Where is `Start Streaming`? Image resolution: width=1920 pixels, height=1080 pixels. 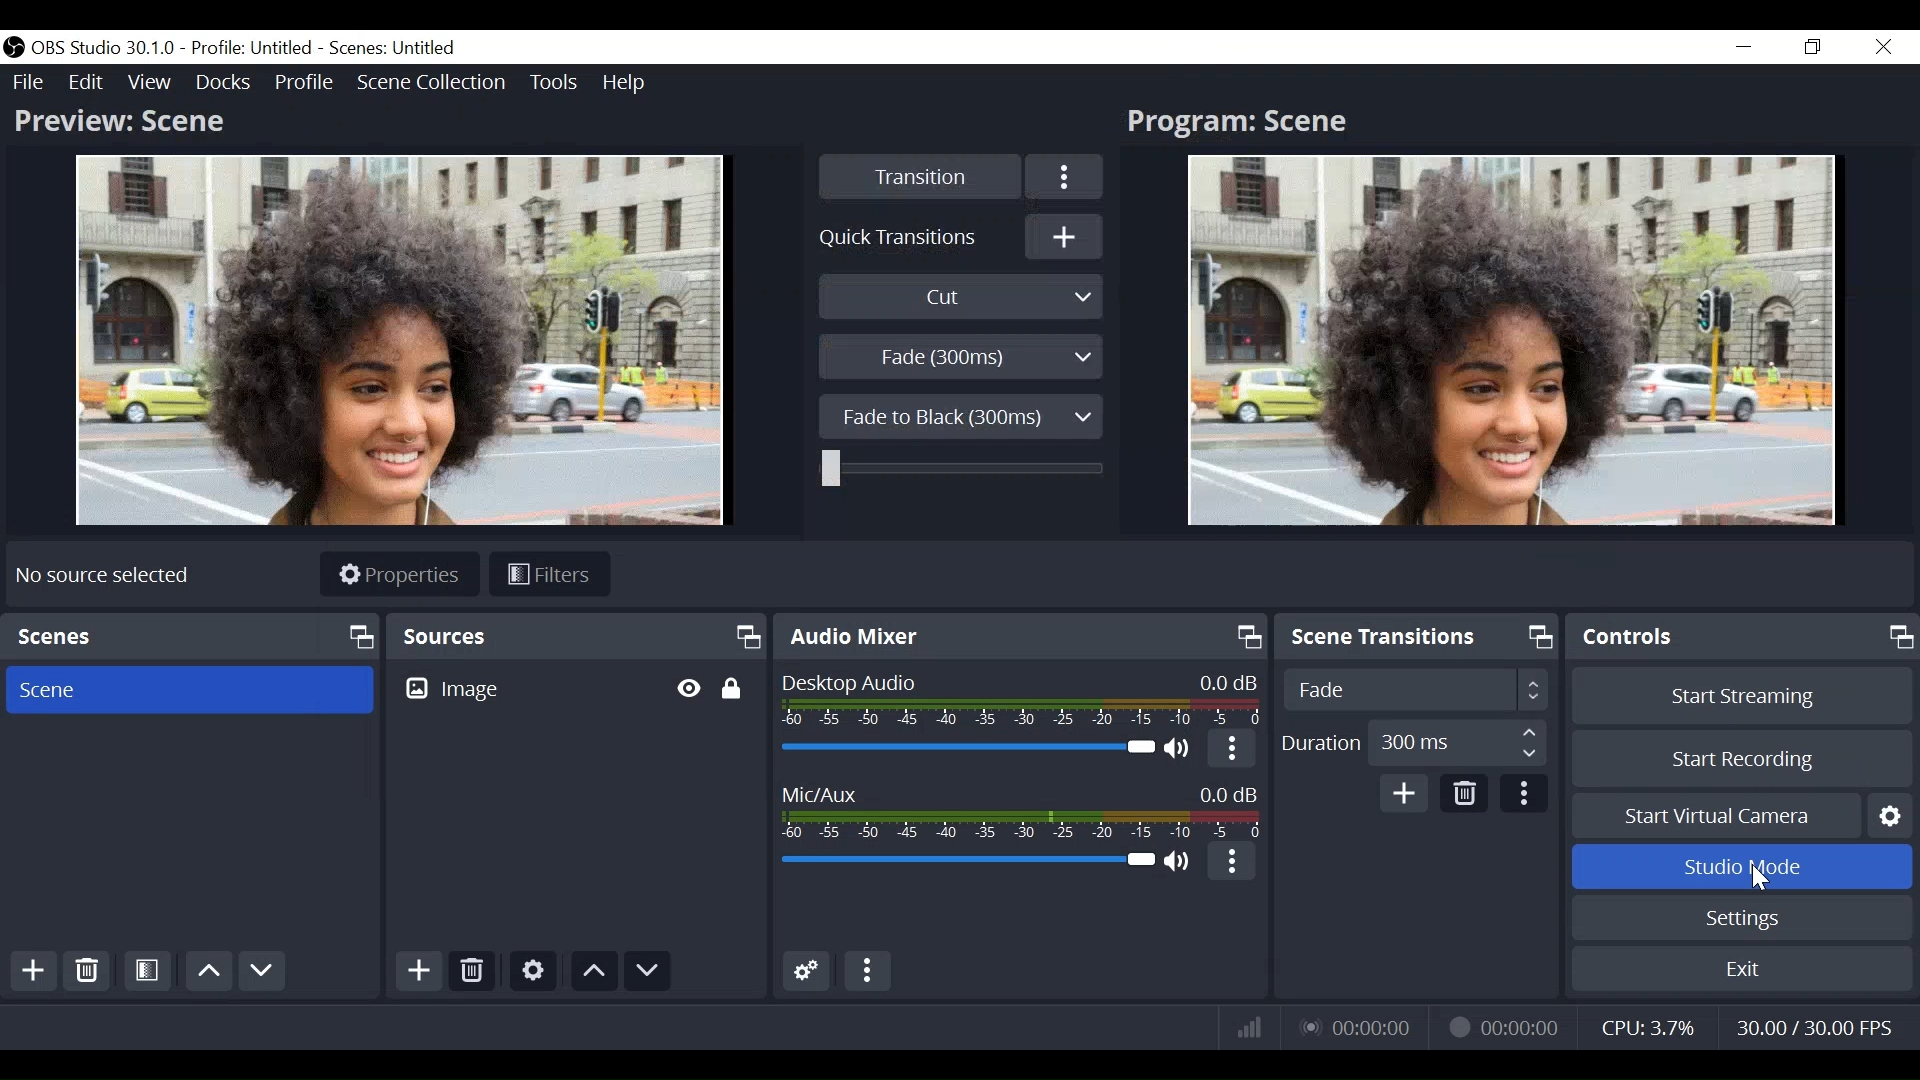 Start Streaming is located at coordinates (1739, 697).